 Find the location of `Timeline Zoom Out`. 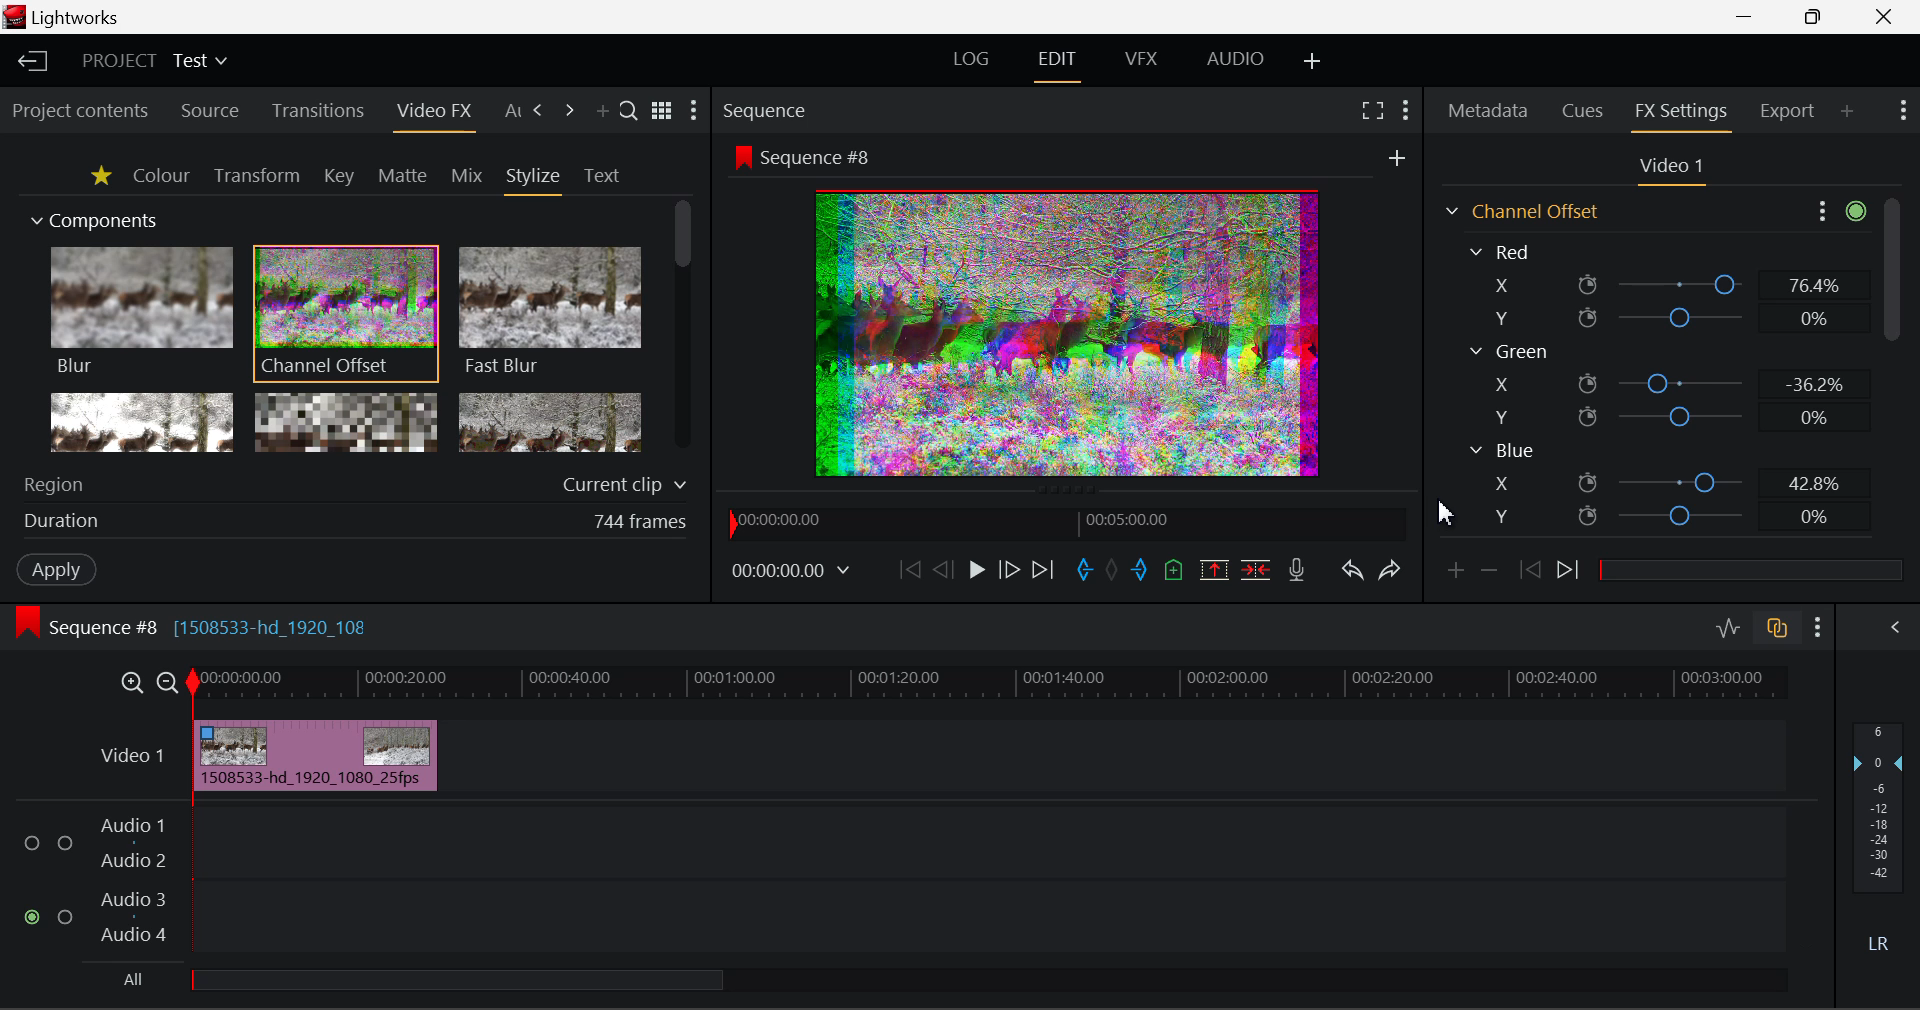

Timeline Zoom Out is located at coordinates (170, 685).